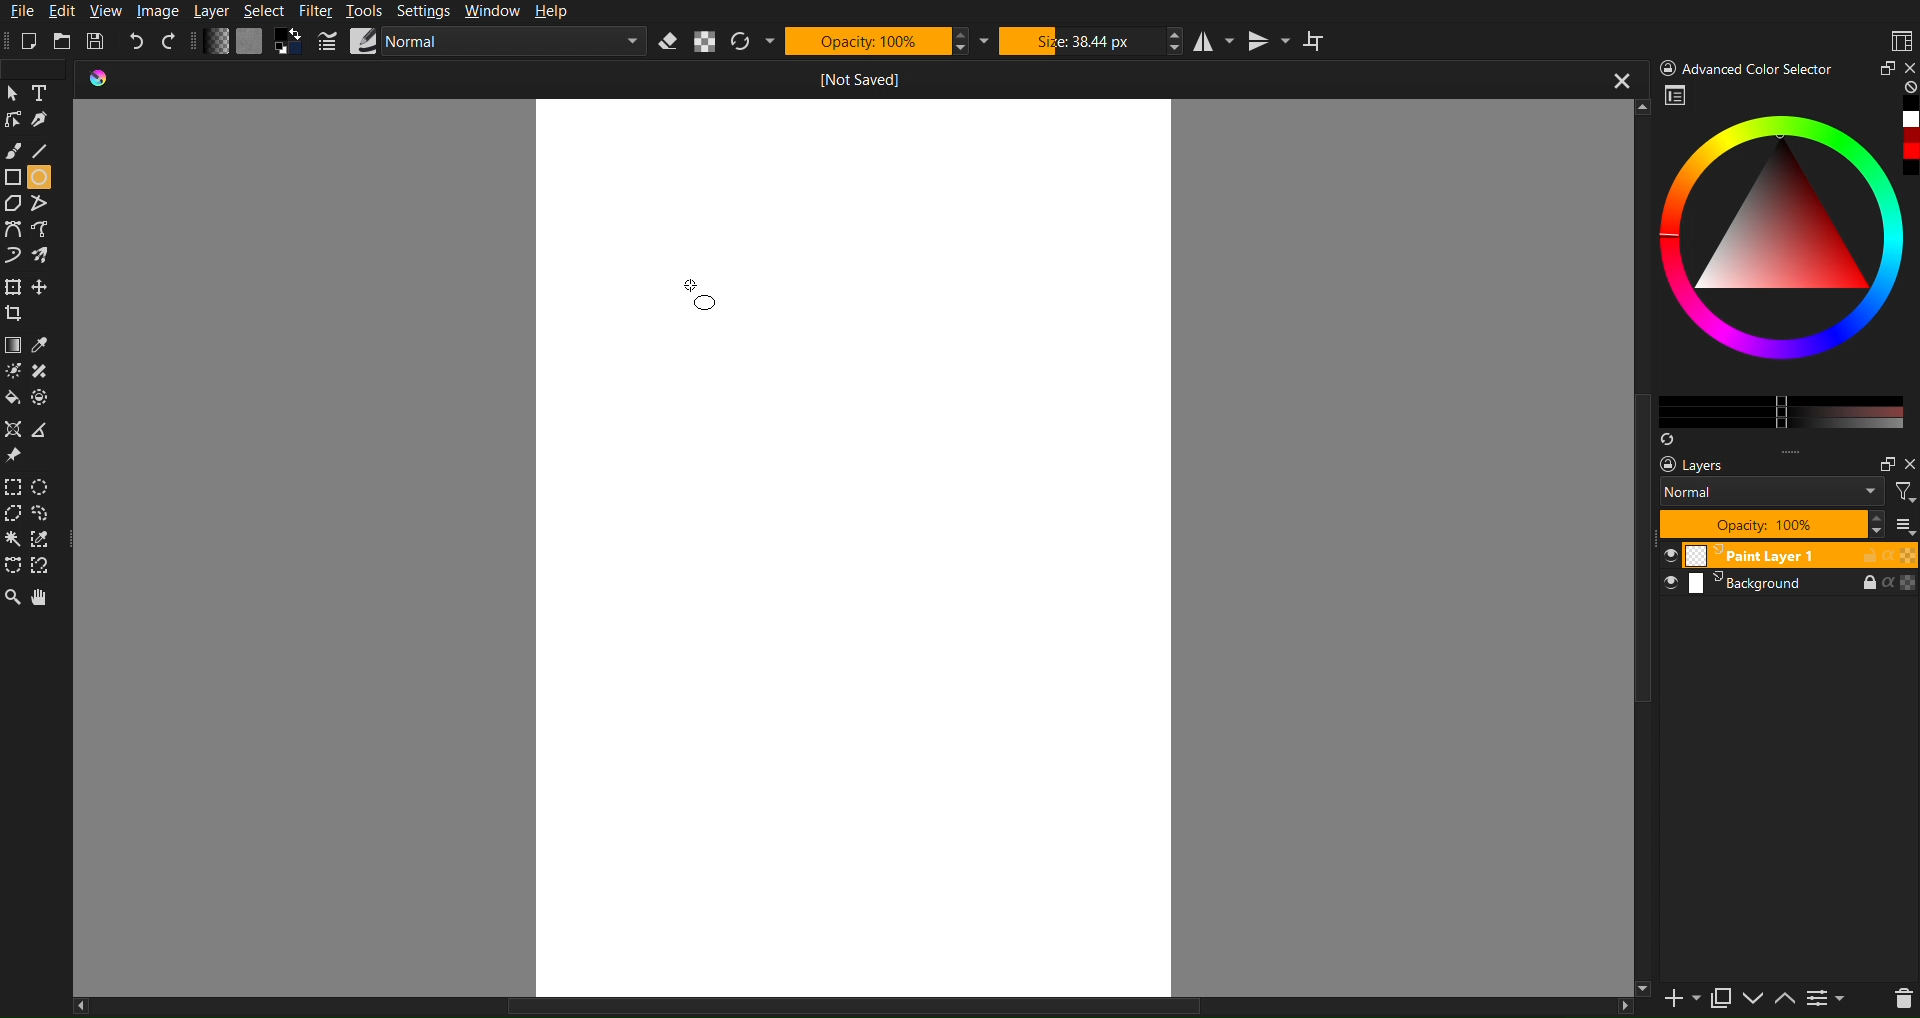 The image size is (1920, 1018). I want to click on Polygon, so click(12, 204).